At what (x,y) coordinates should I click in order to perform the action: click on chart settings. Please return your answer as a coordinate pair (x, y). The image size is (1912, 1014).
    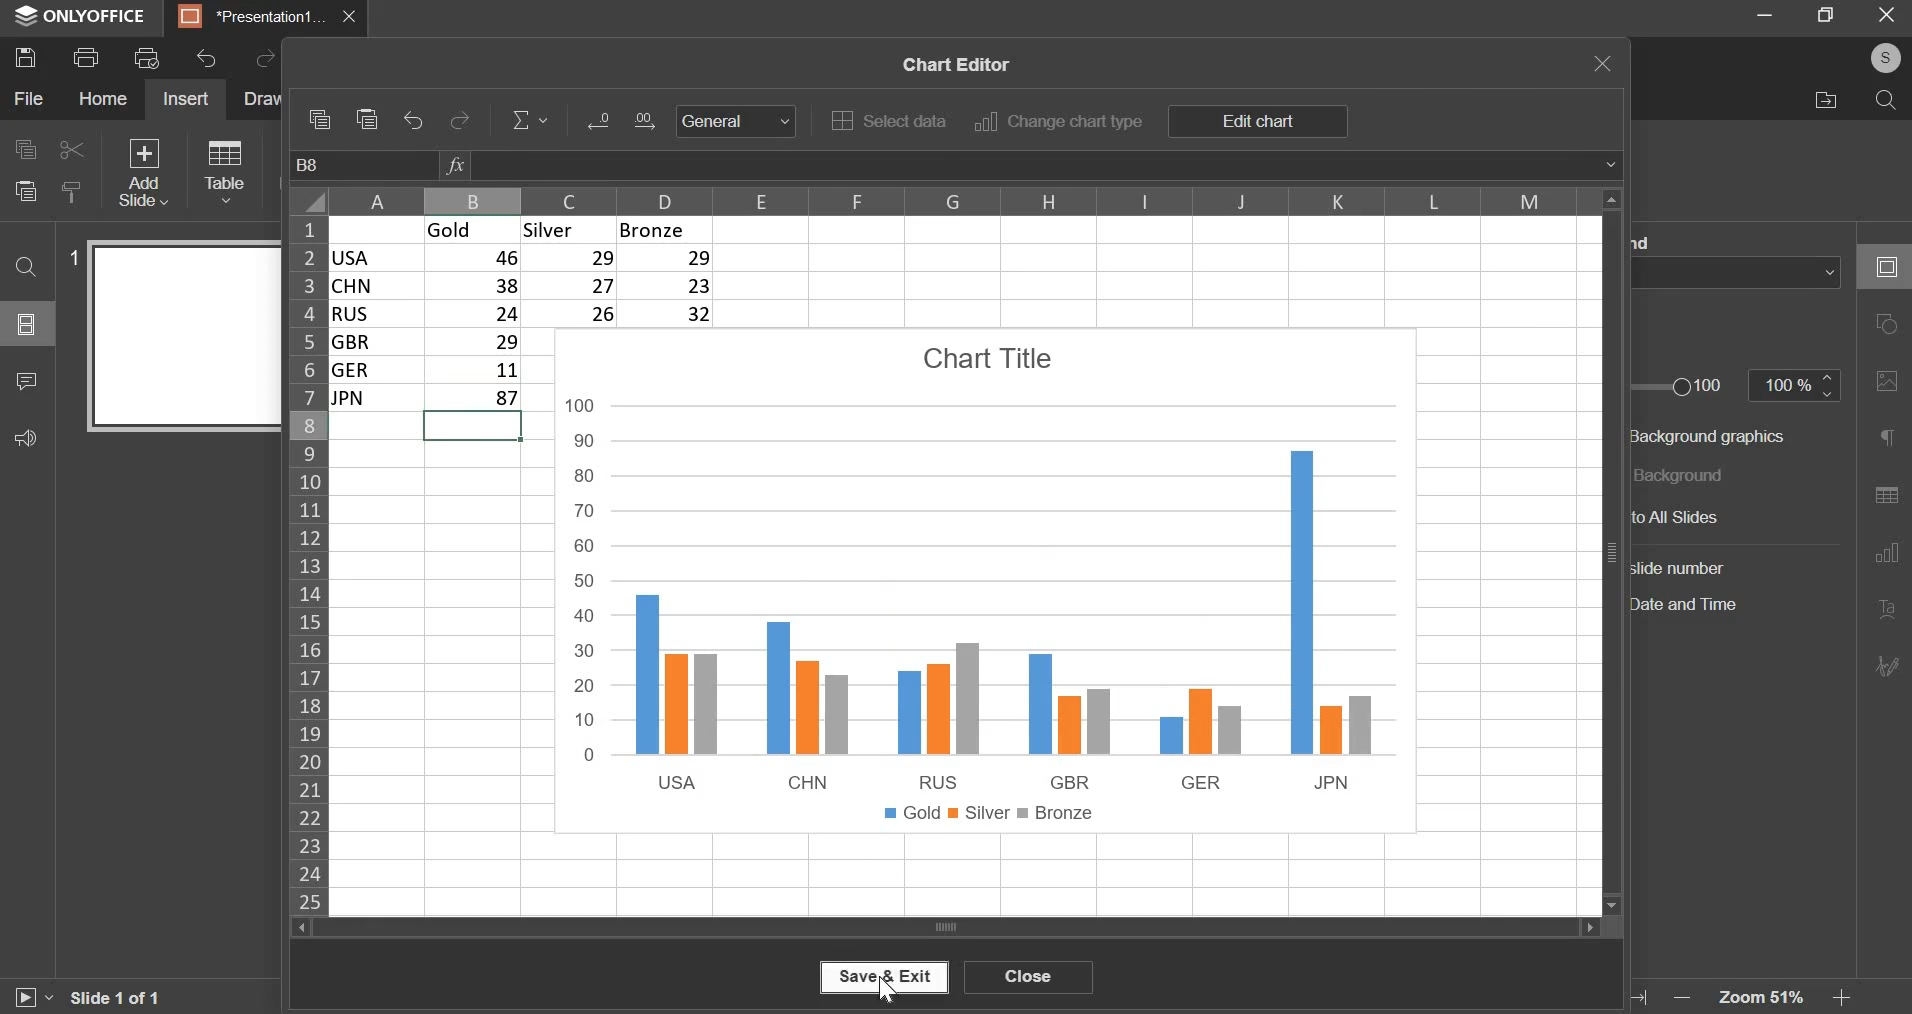
    Looking at the image, I should click on (1886, 559).